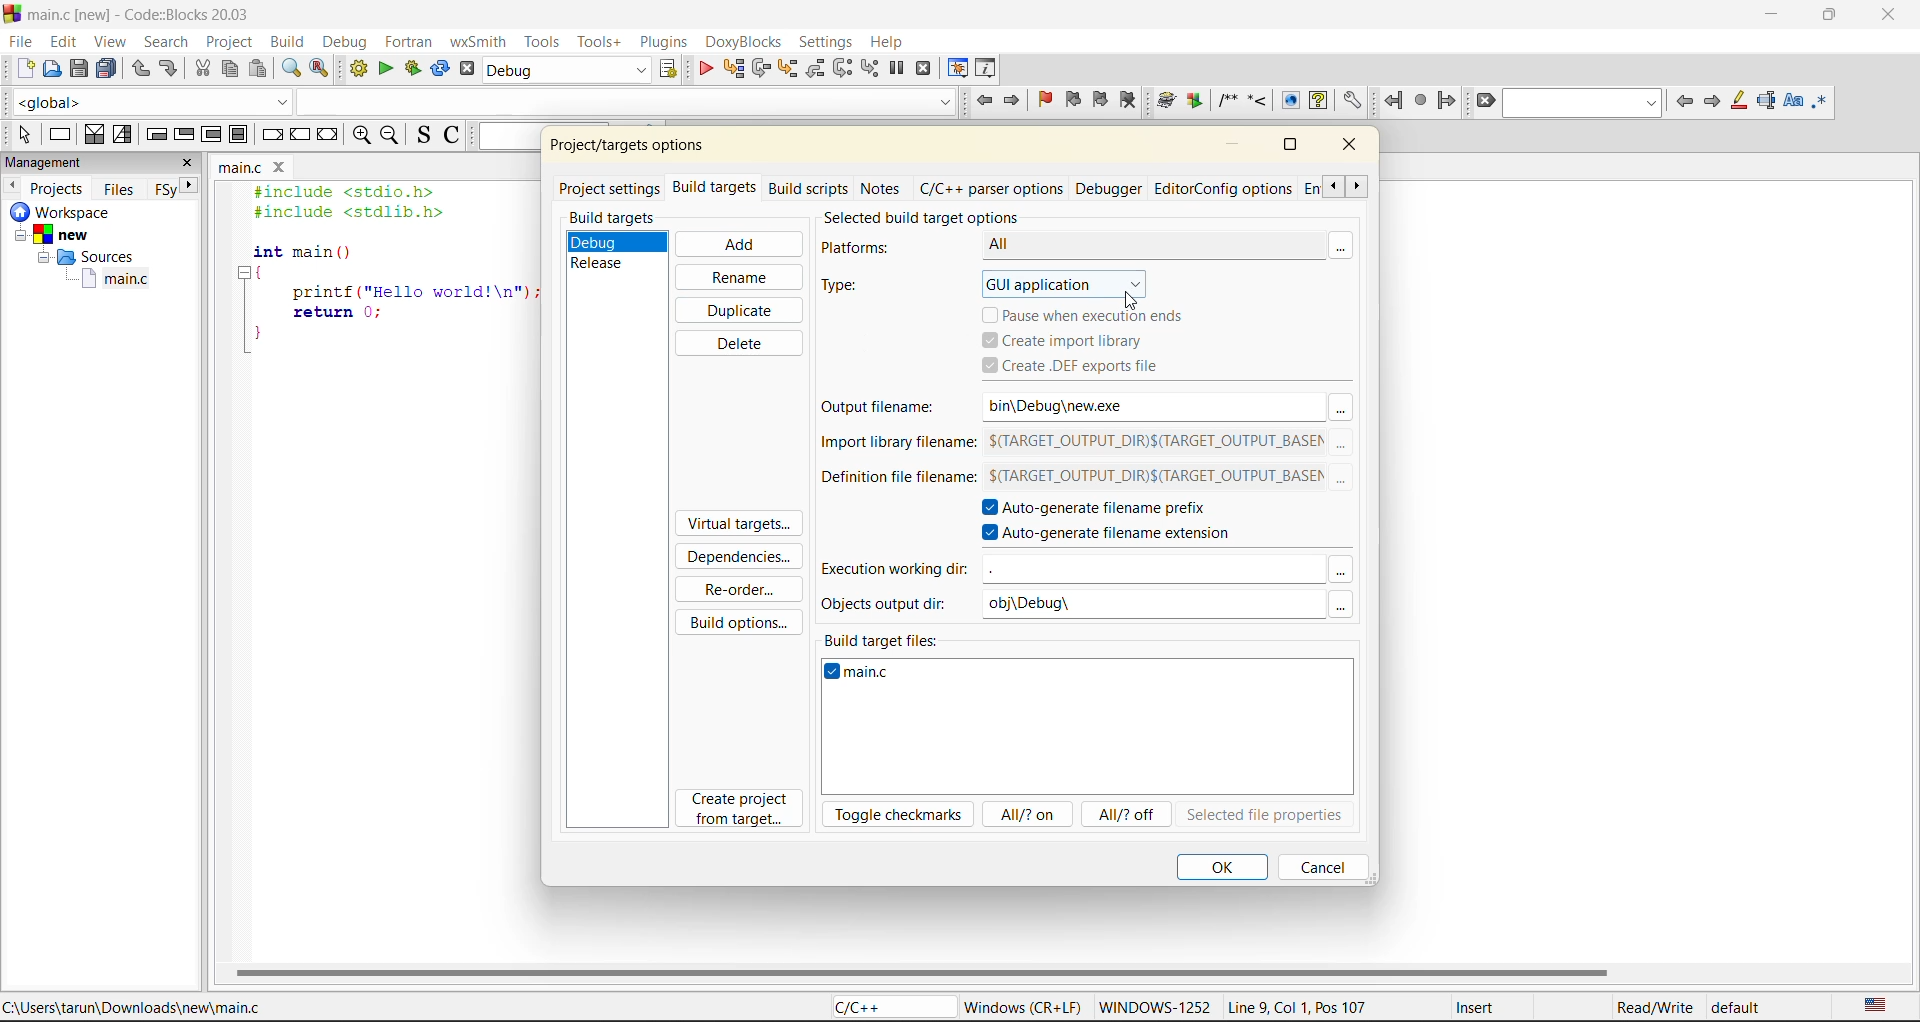  Describe the element at coordinates (1154, 569) in the screenshot. I see `` at that location.